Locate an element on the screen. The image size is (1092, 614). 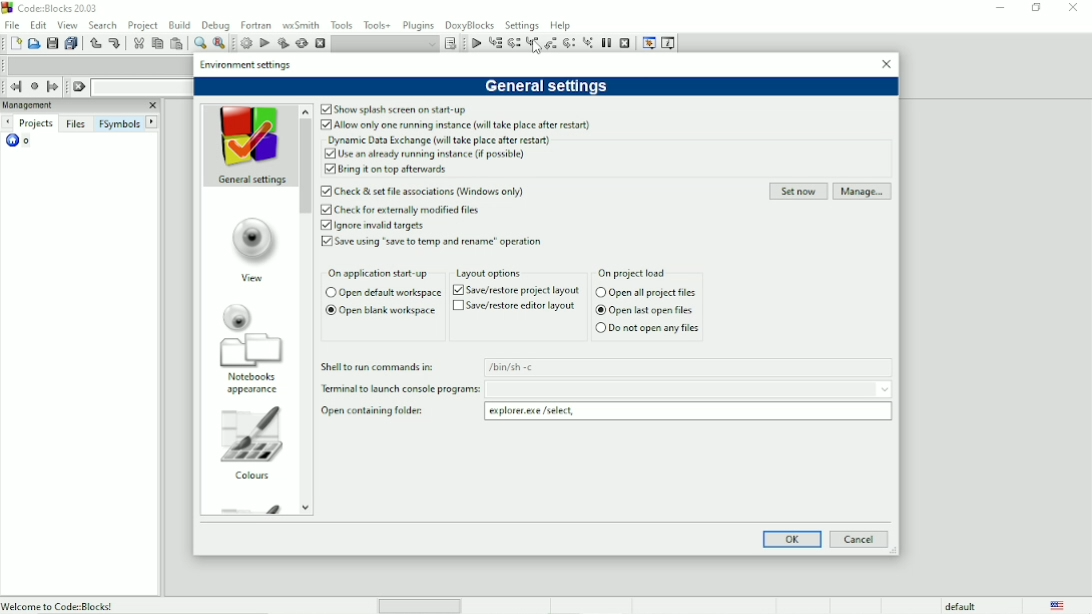
Step into is located at coordinates (532, 44).